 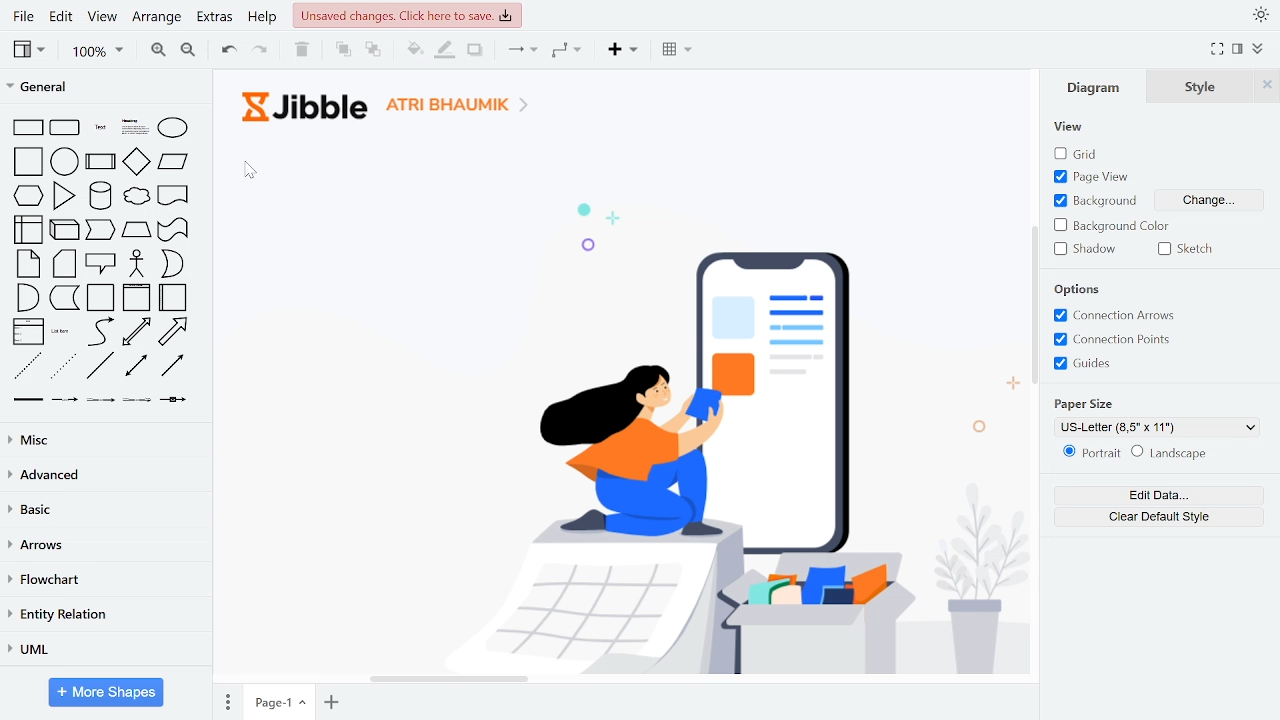 What do you see at coordinates (278, 702) in the screenshot?
I see `current page` at bounding box center [278, 702].